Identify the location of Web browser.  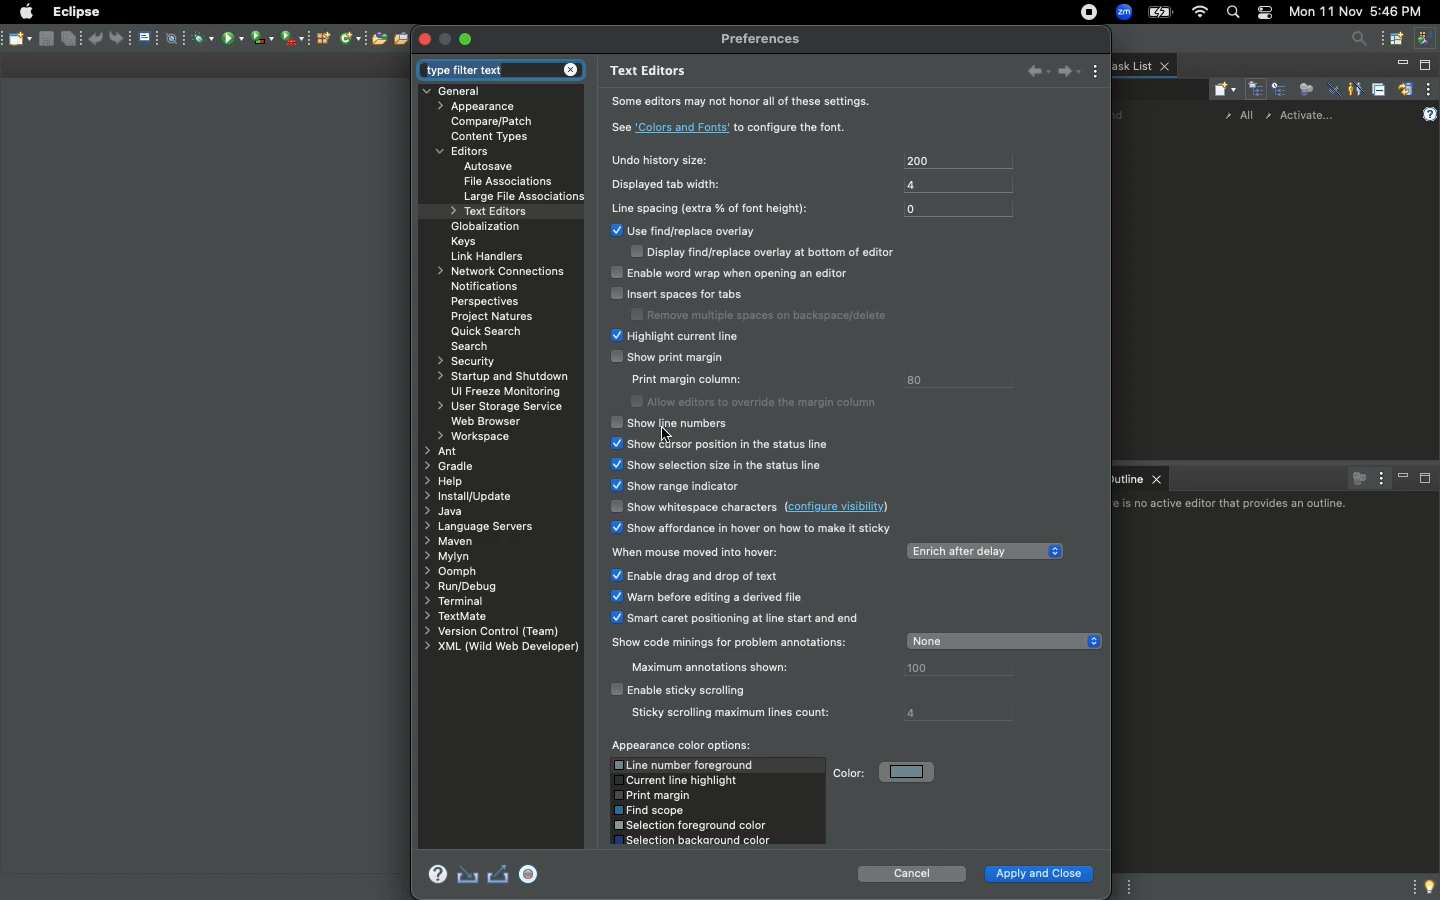
(489, 421).